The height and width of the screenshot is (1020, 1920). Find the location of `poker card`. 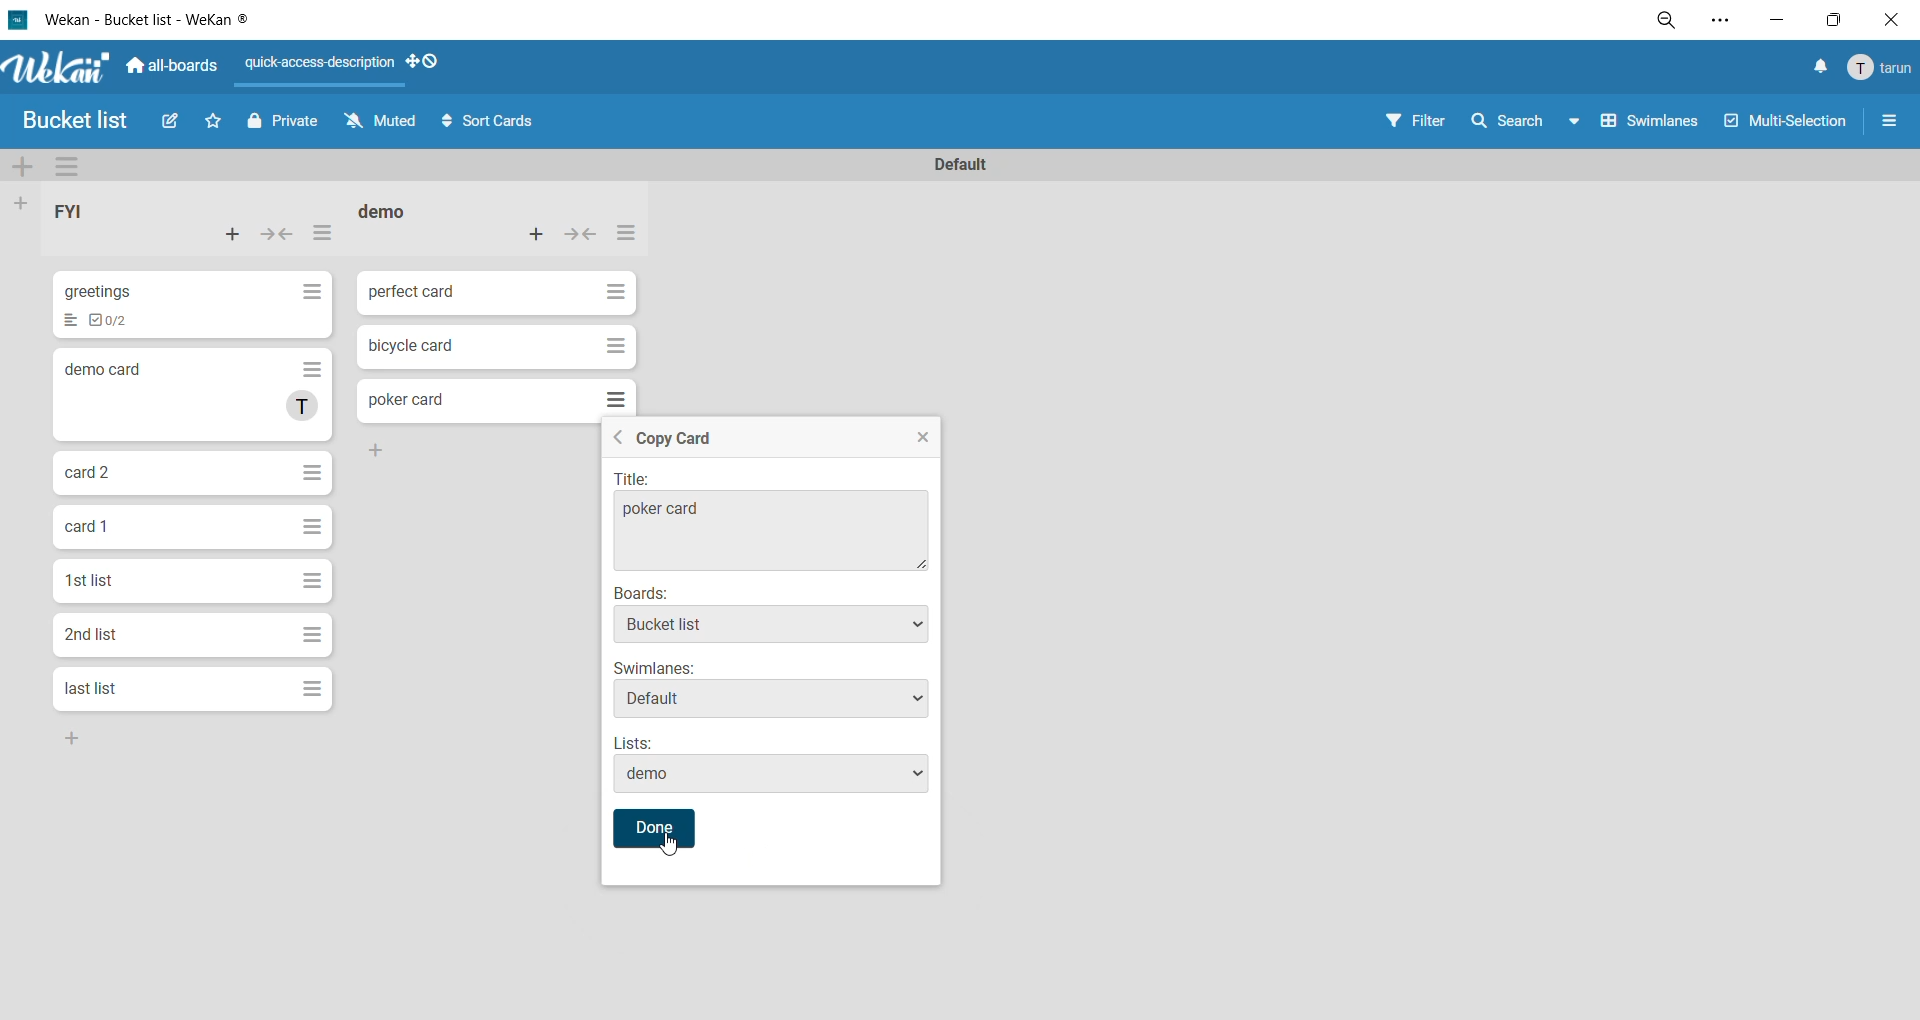

poker card is located at coordinates (409, 398).